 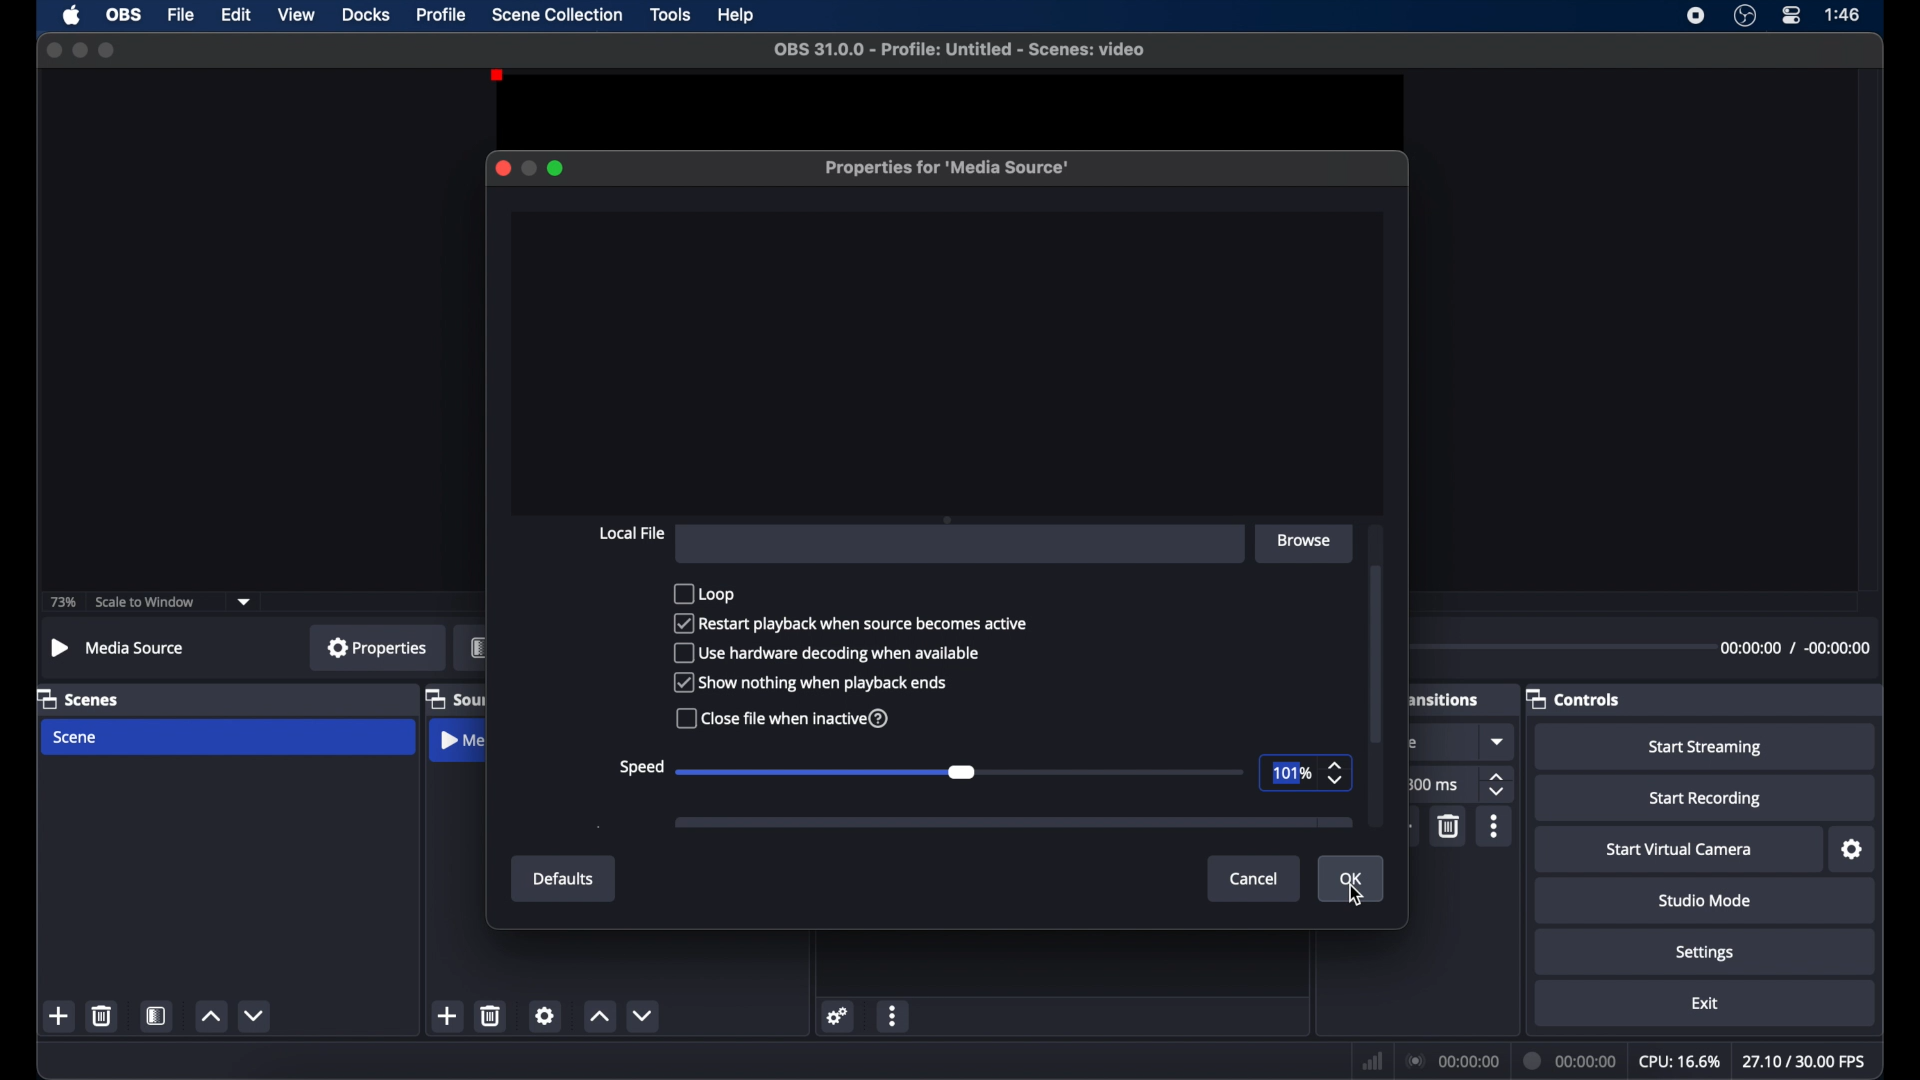 I want to click on obscure label, so click(x=455, y=700).